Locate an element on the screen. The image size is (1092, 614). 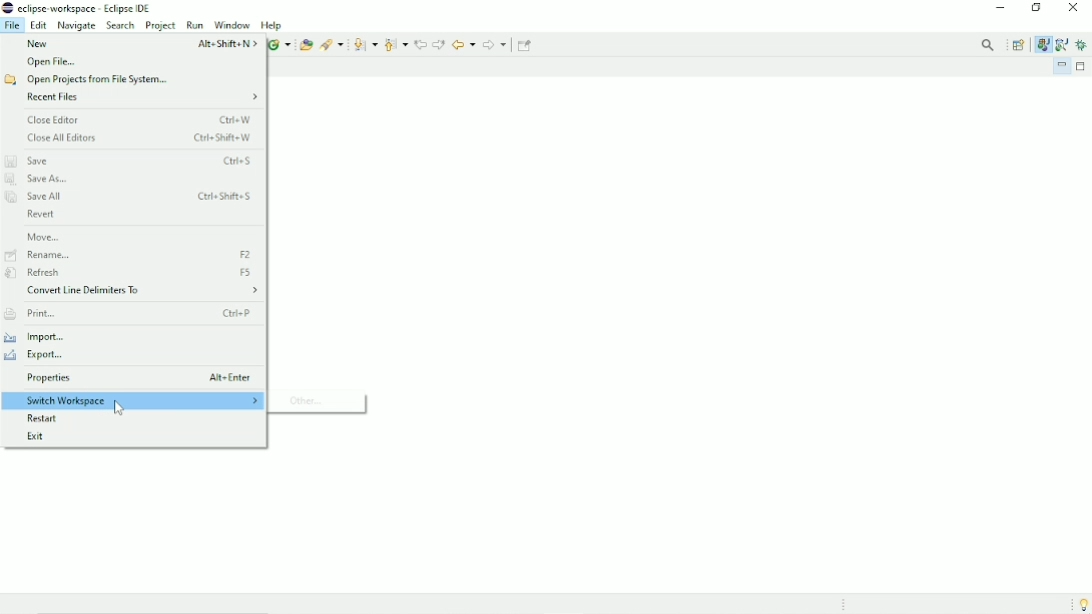
Open perspective is located at coordinates (1020, 44).